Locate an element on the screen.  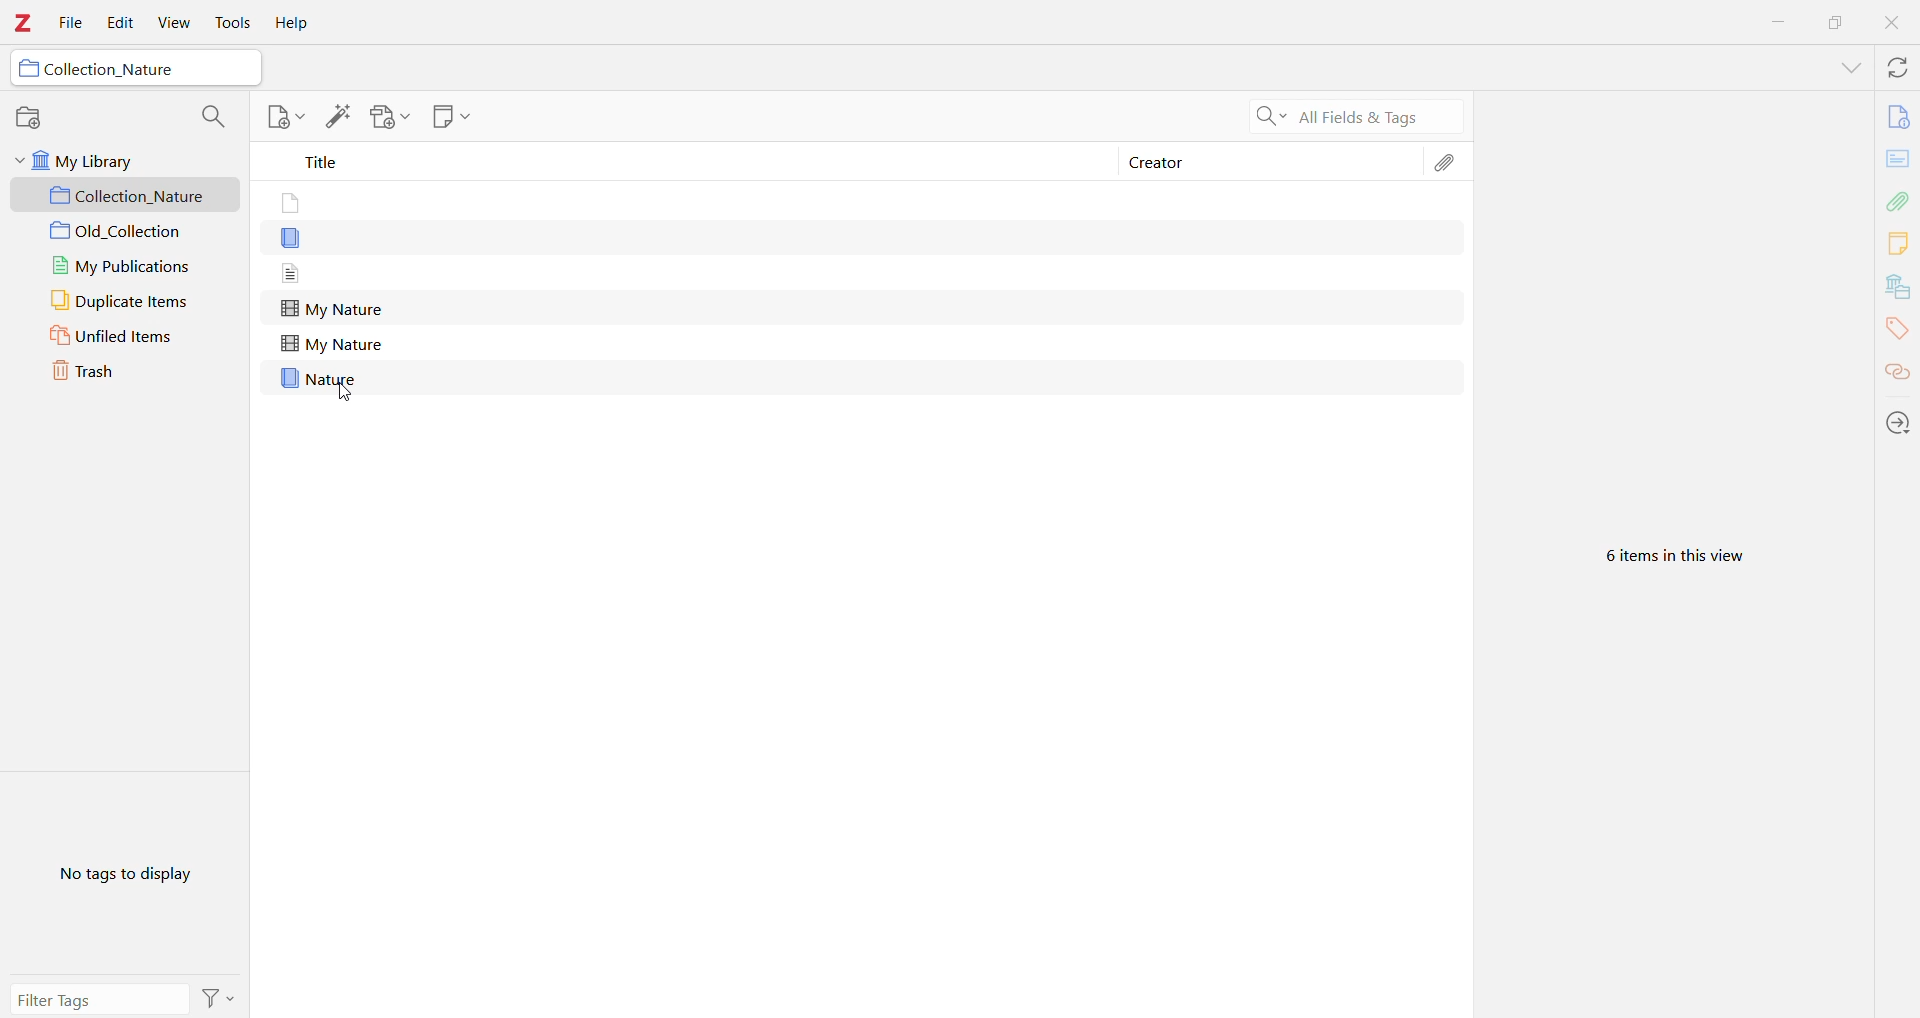
Tags is located at coordinates (1897, 330).